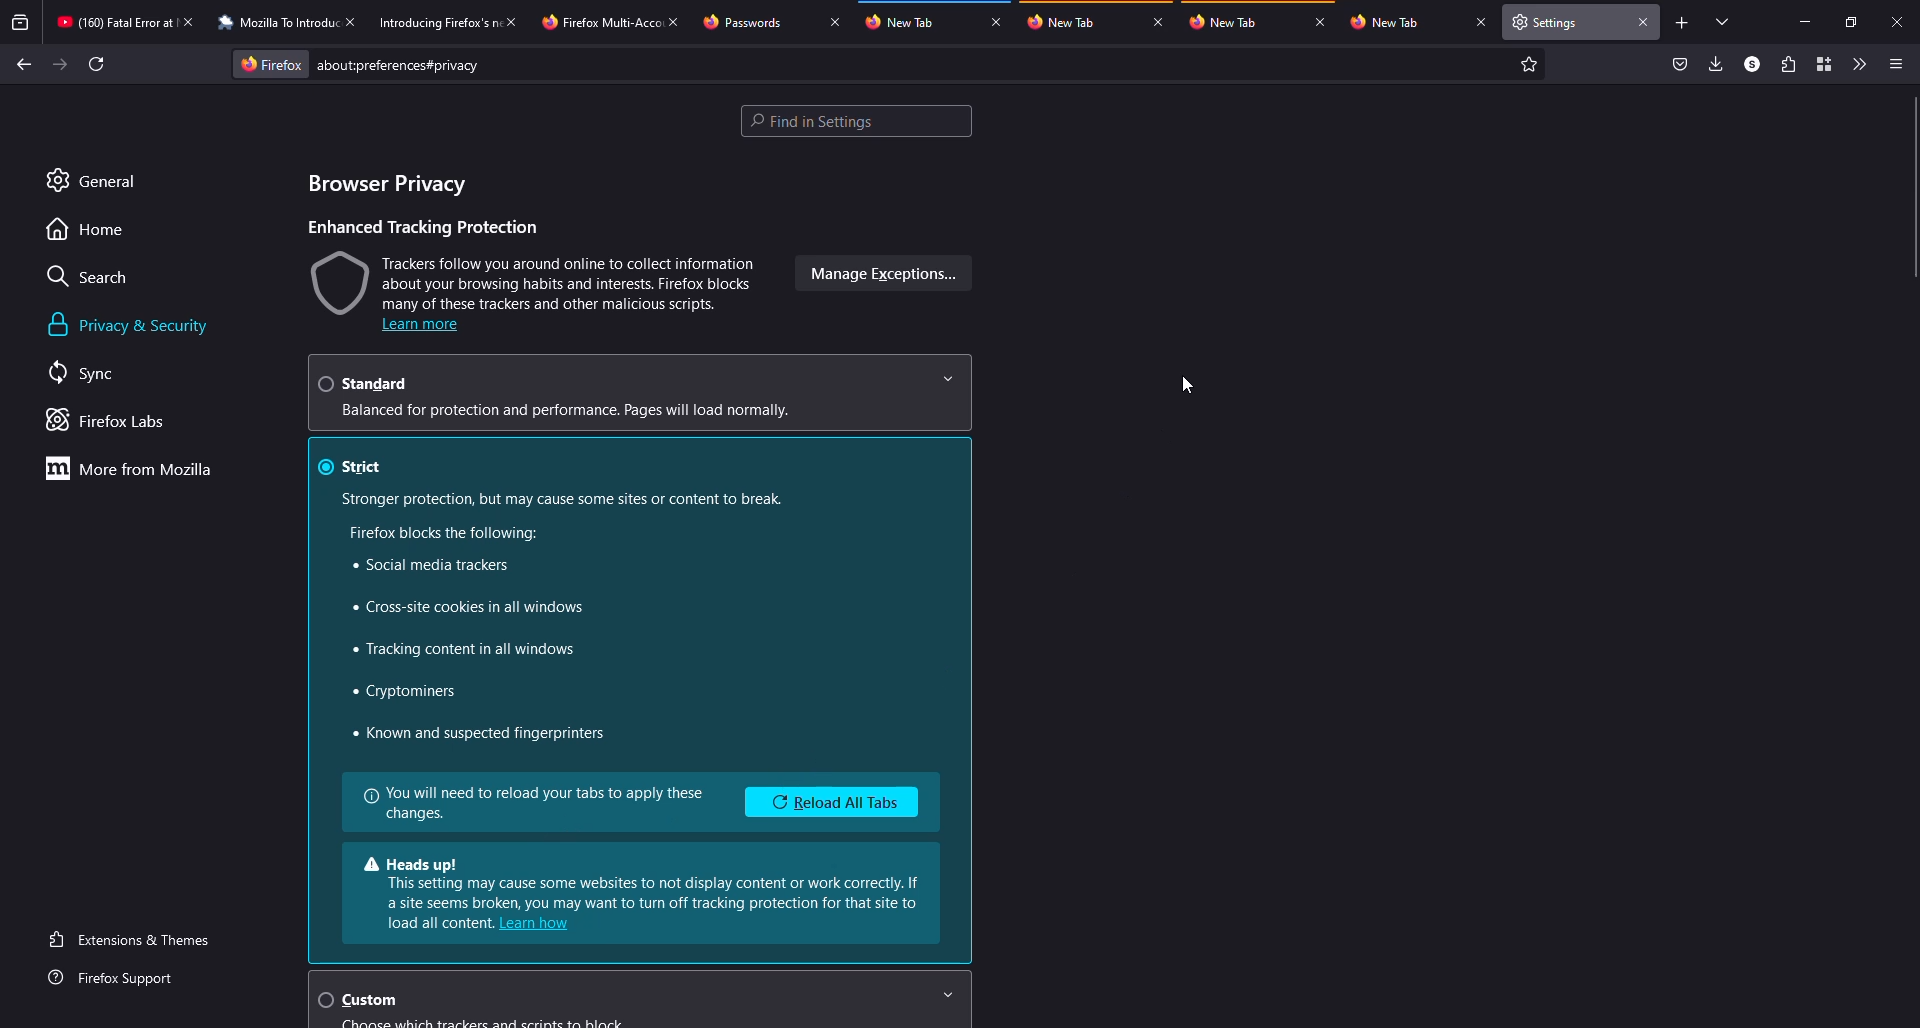  Describe the element at coordinates (1386, 22) in the screenshot. I see `tab` at that location.